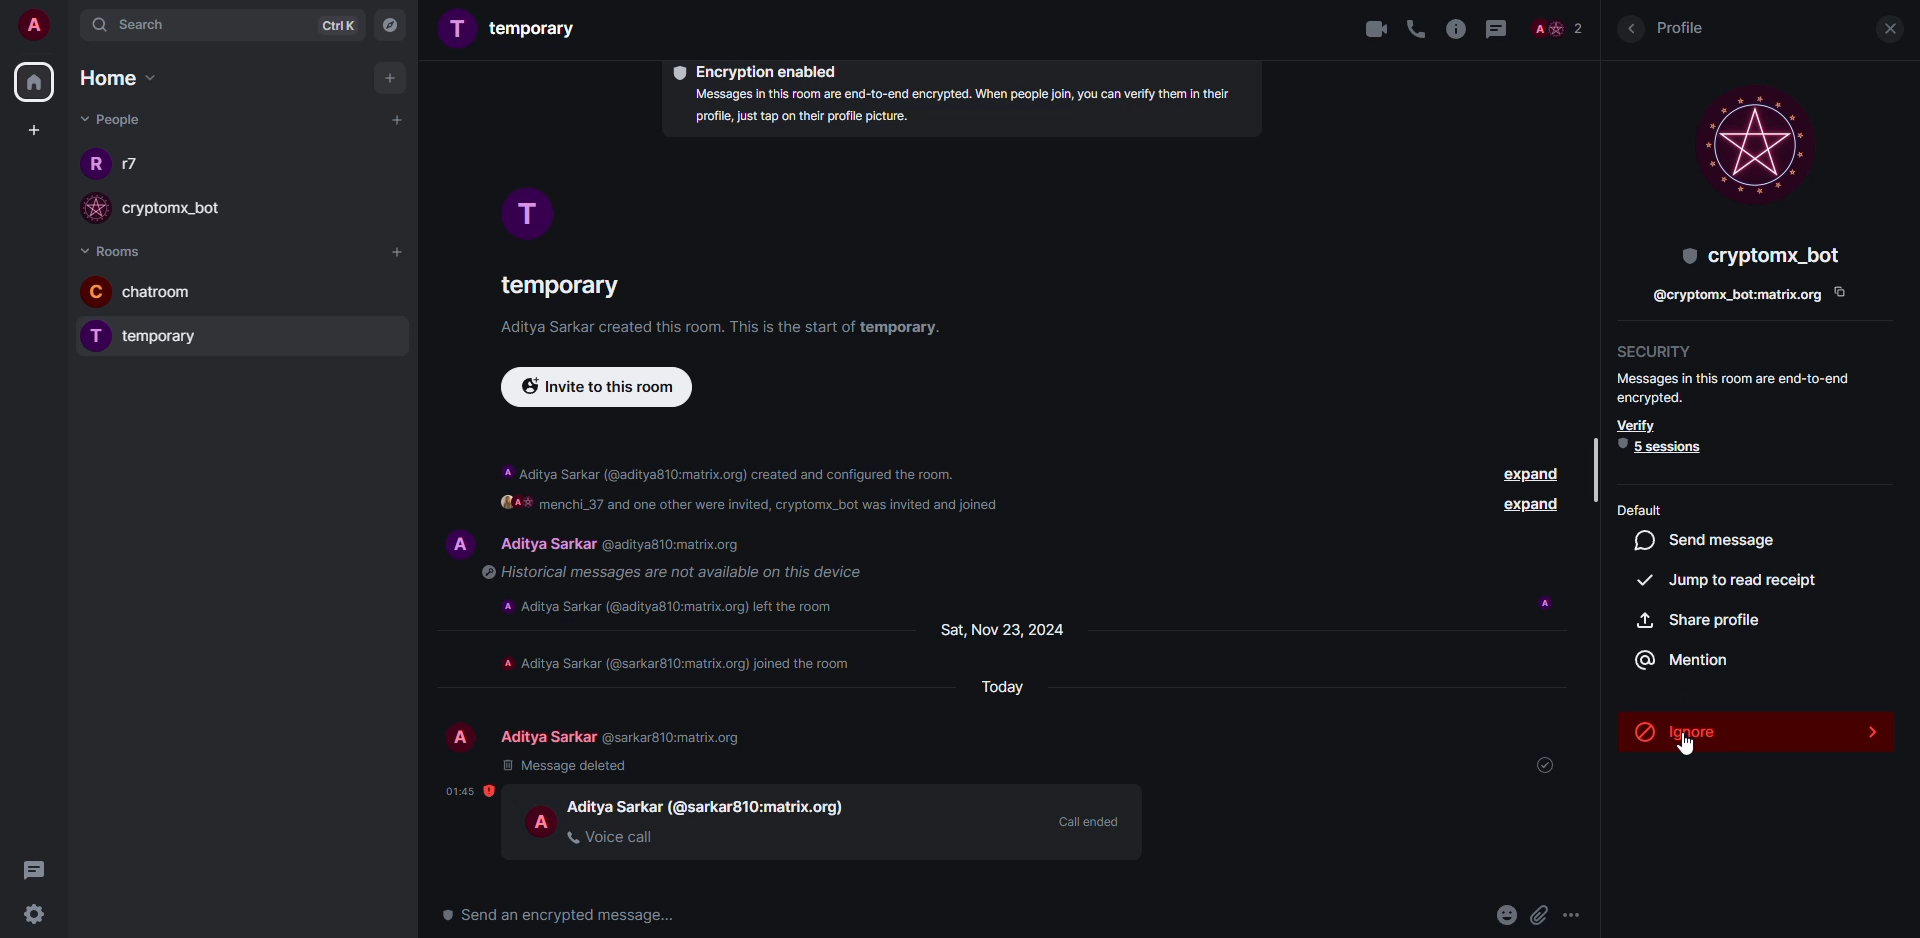 This screenshot has width=1920, height=938. What do you see at coordinates (1541, 916) in the screenshot?
I see `attach` at bounding box center [1541, 916].